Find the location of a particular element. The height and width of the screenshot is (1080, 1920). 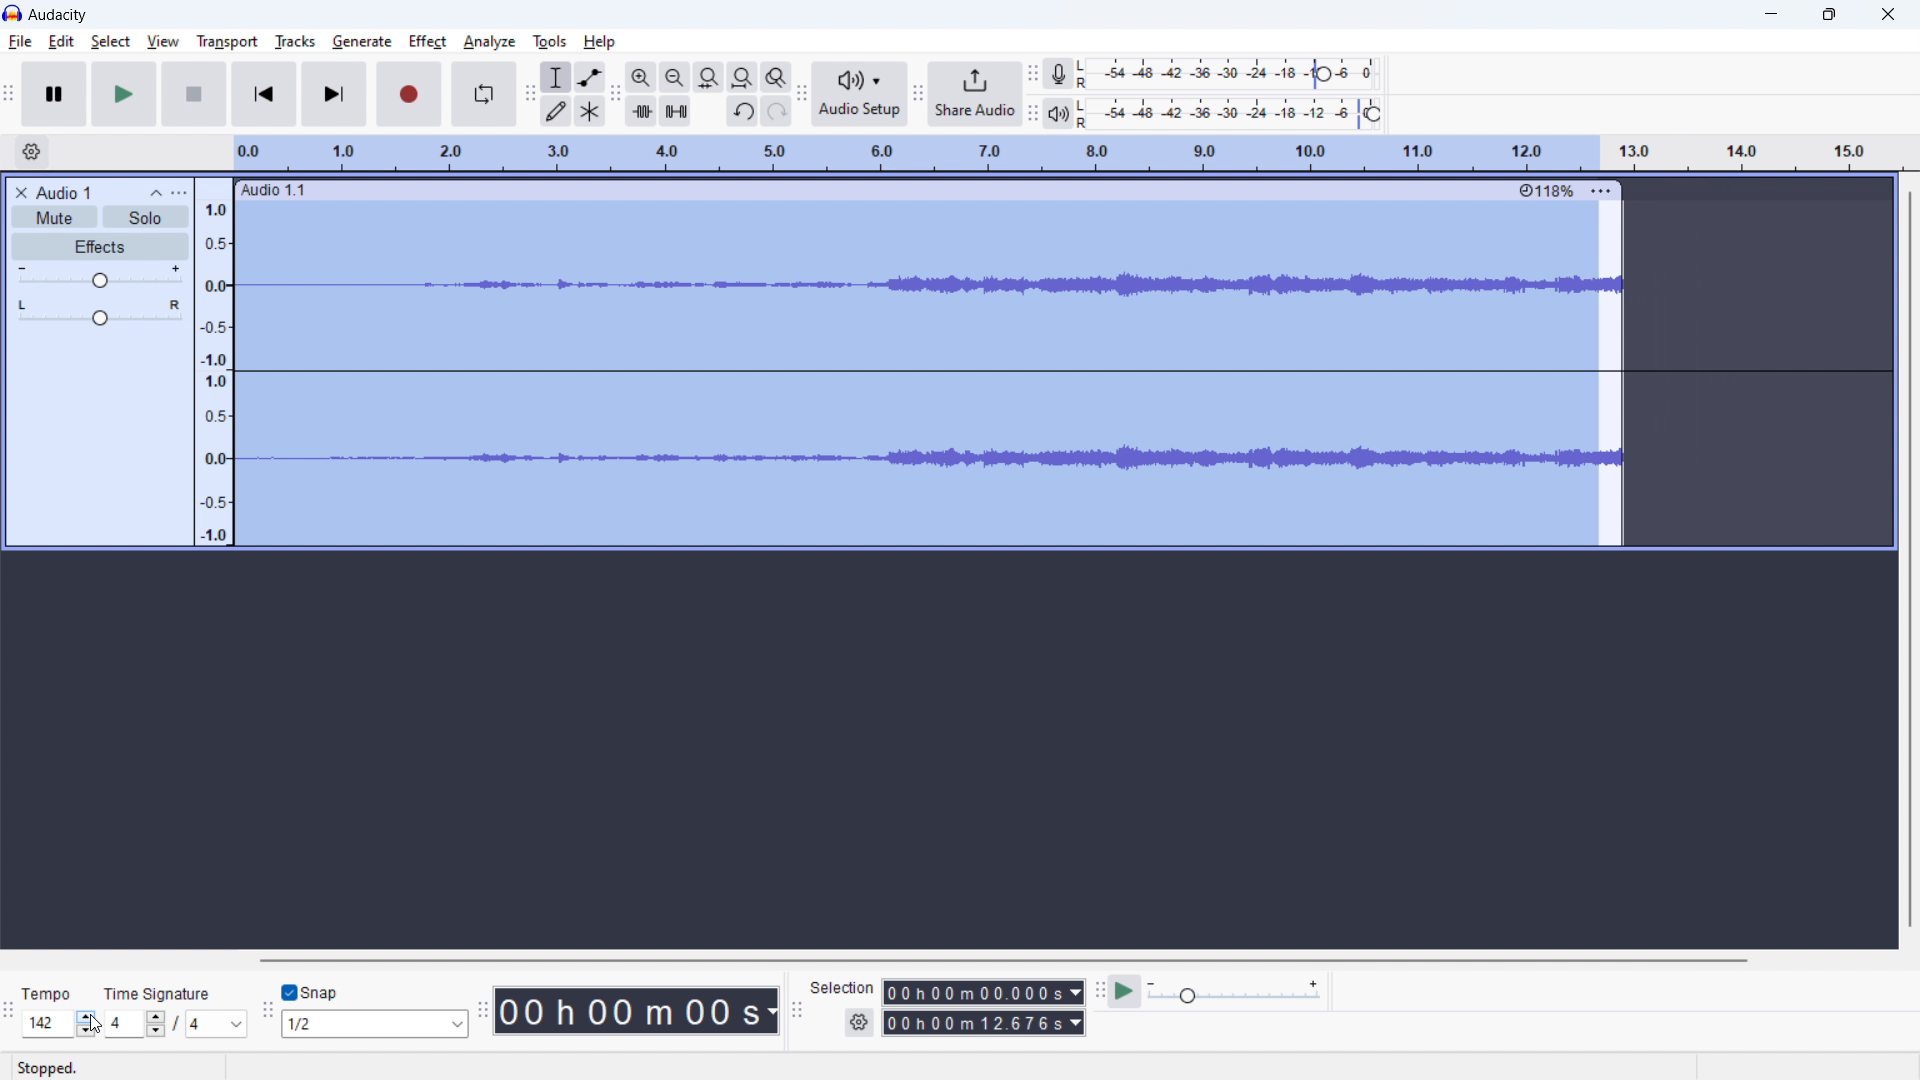

envelop tool is located at coordinates (589, 76).